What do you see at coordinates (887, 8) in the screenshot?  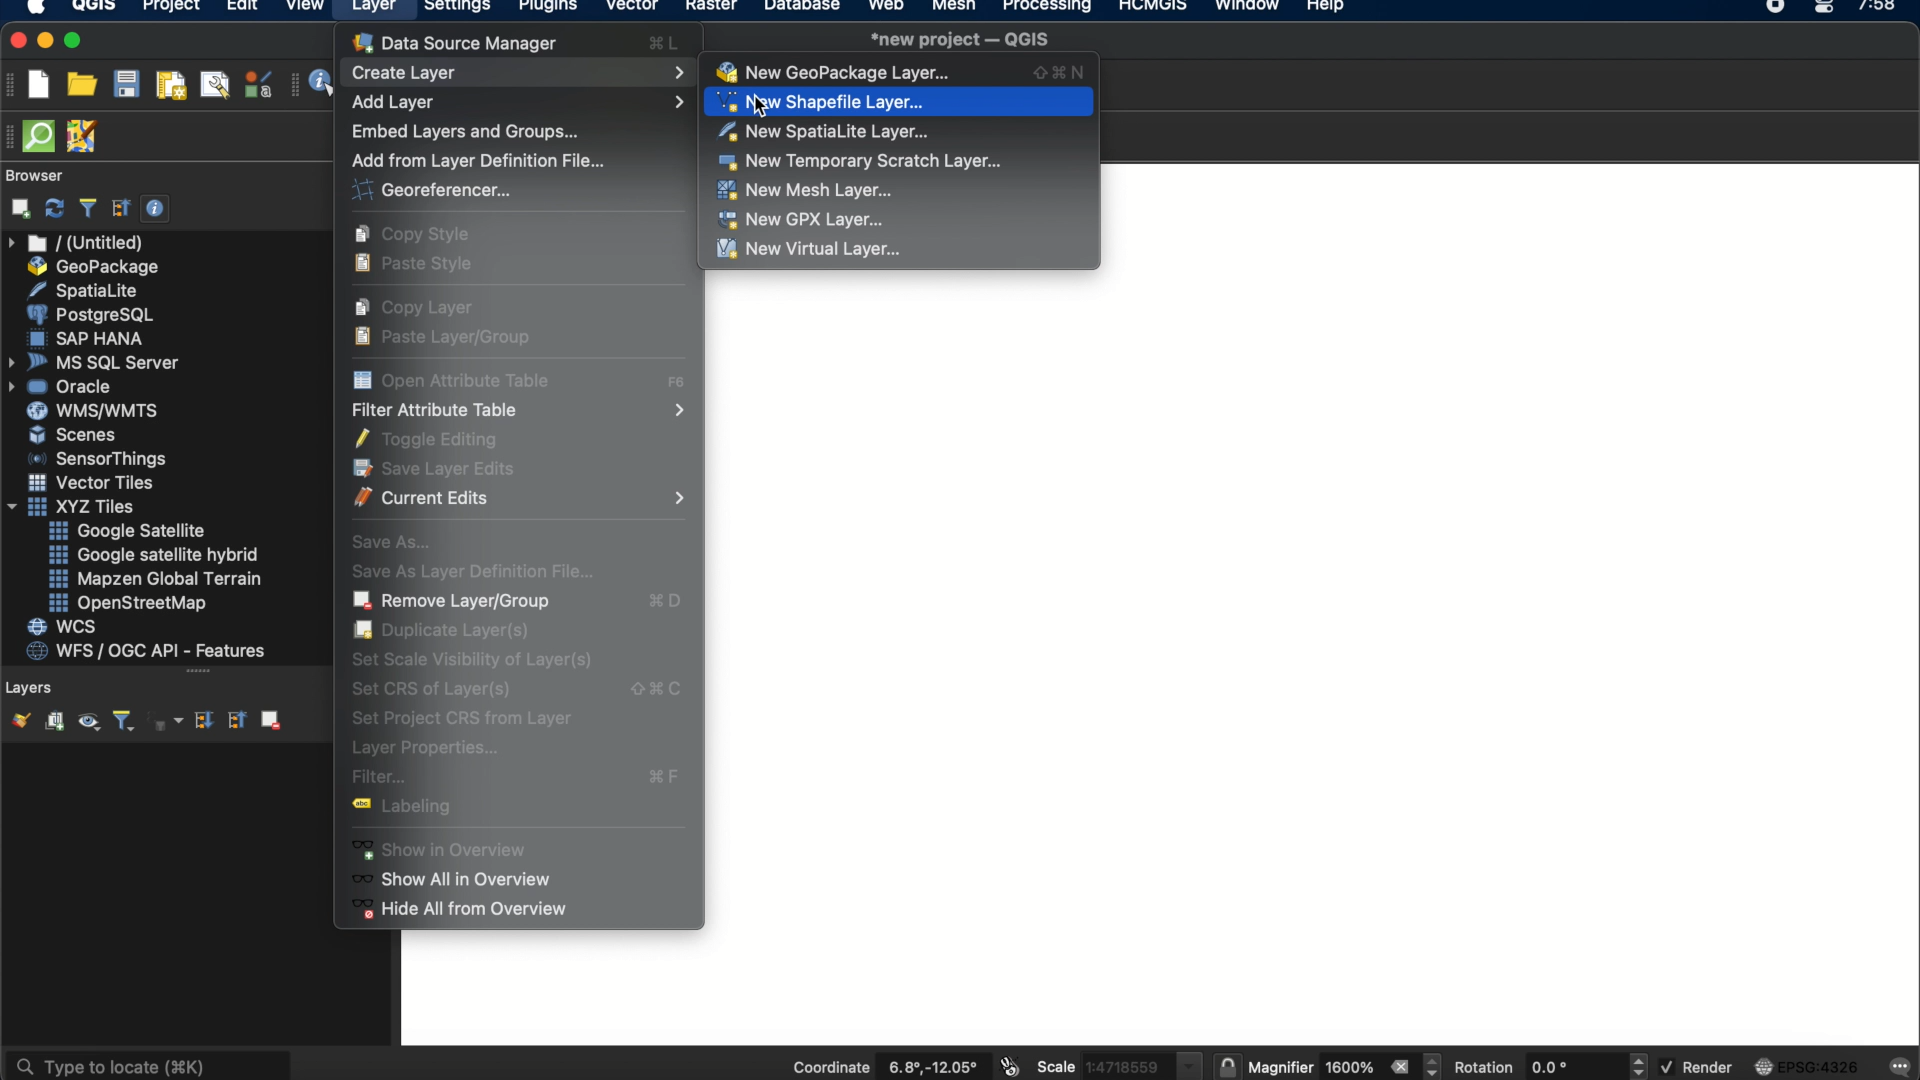 I see `web` at bounding box center [887, 8].